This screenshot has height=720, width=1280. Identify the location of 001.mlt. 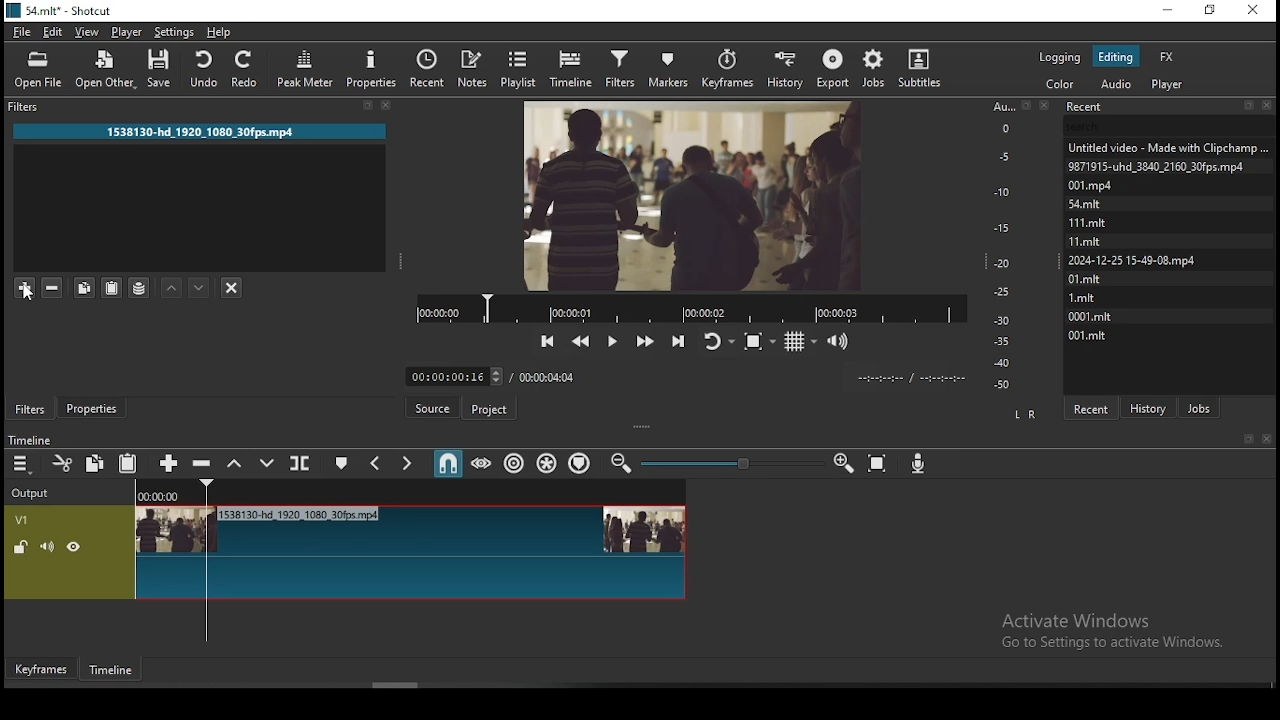
(1087, 335).